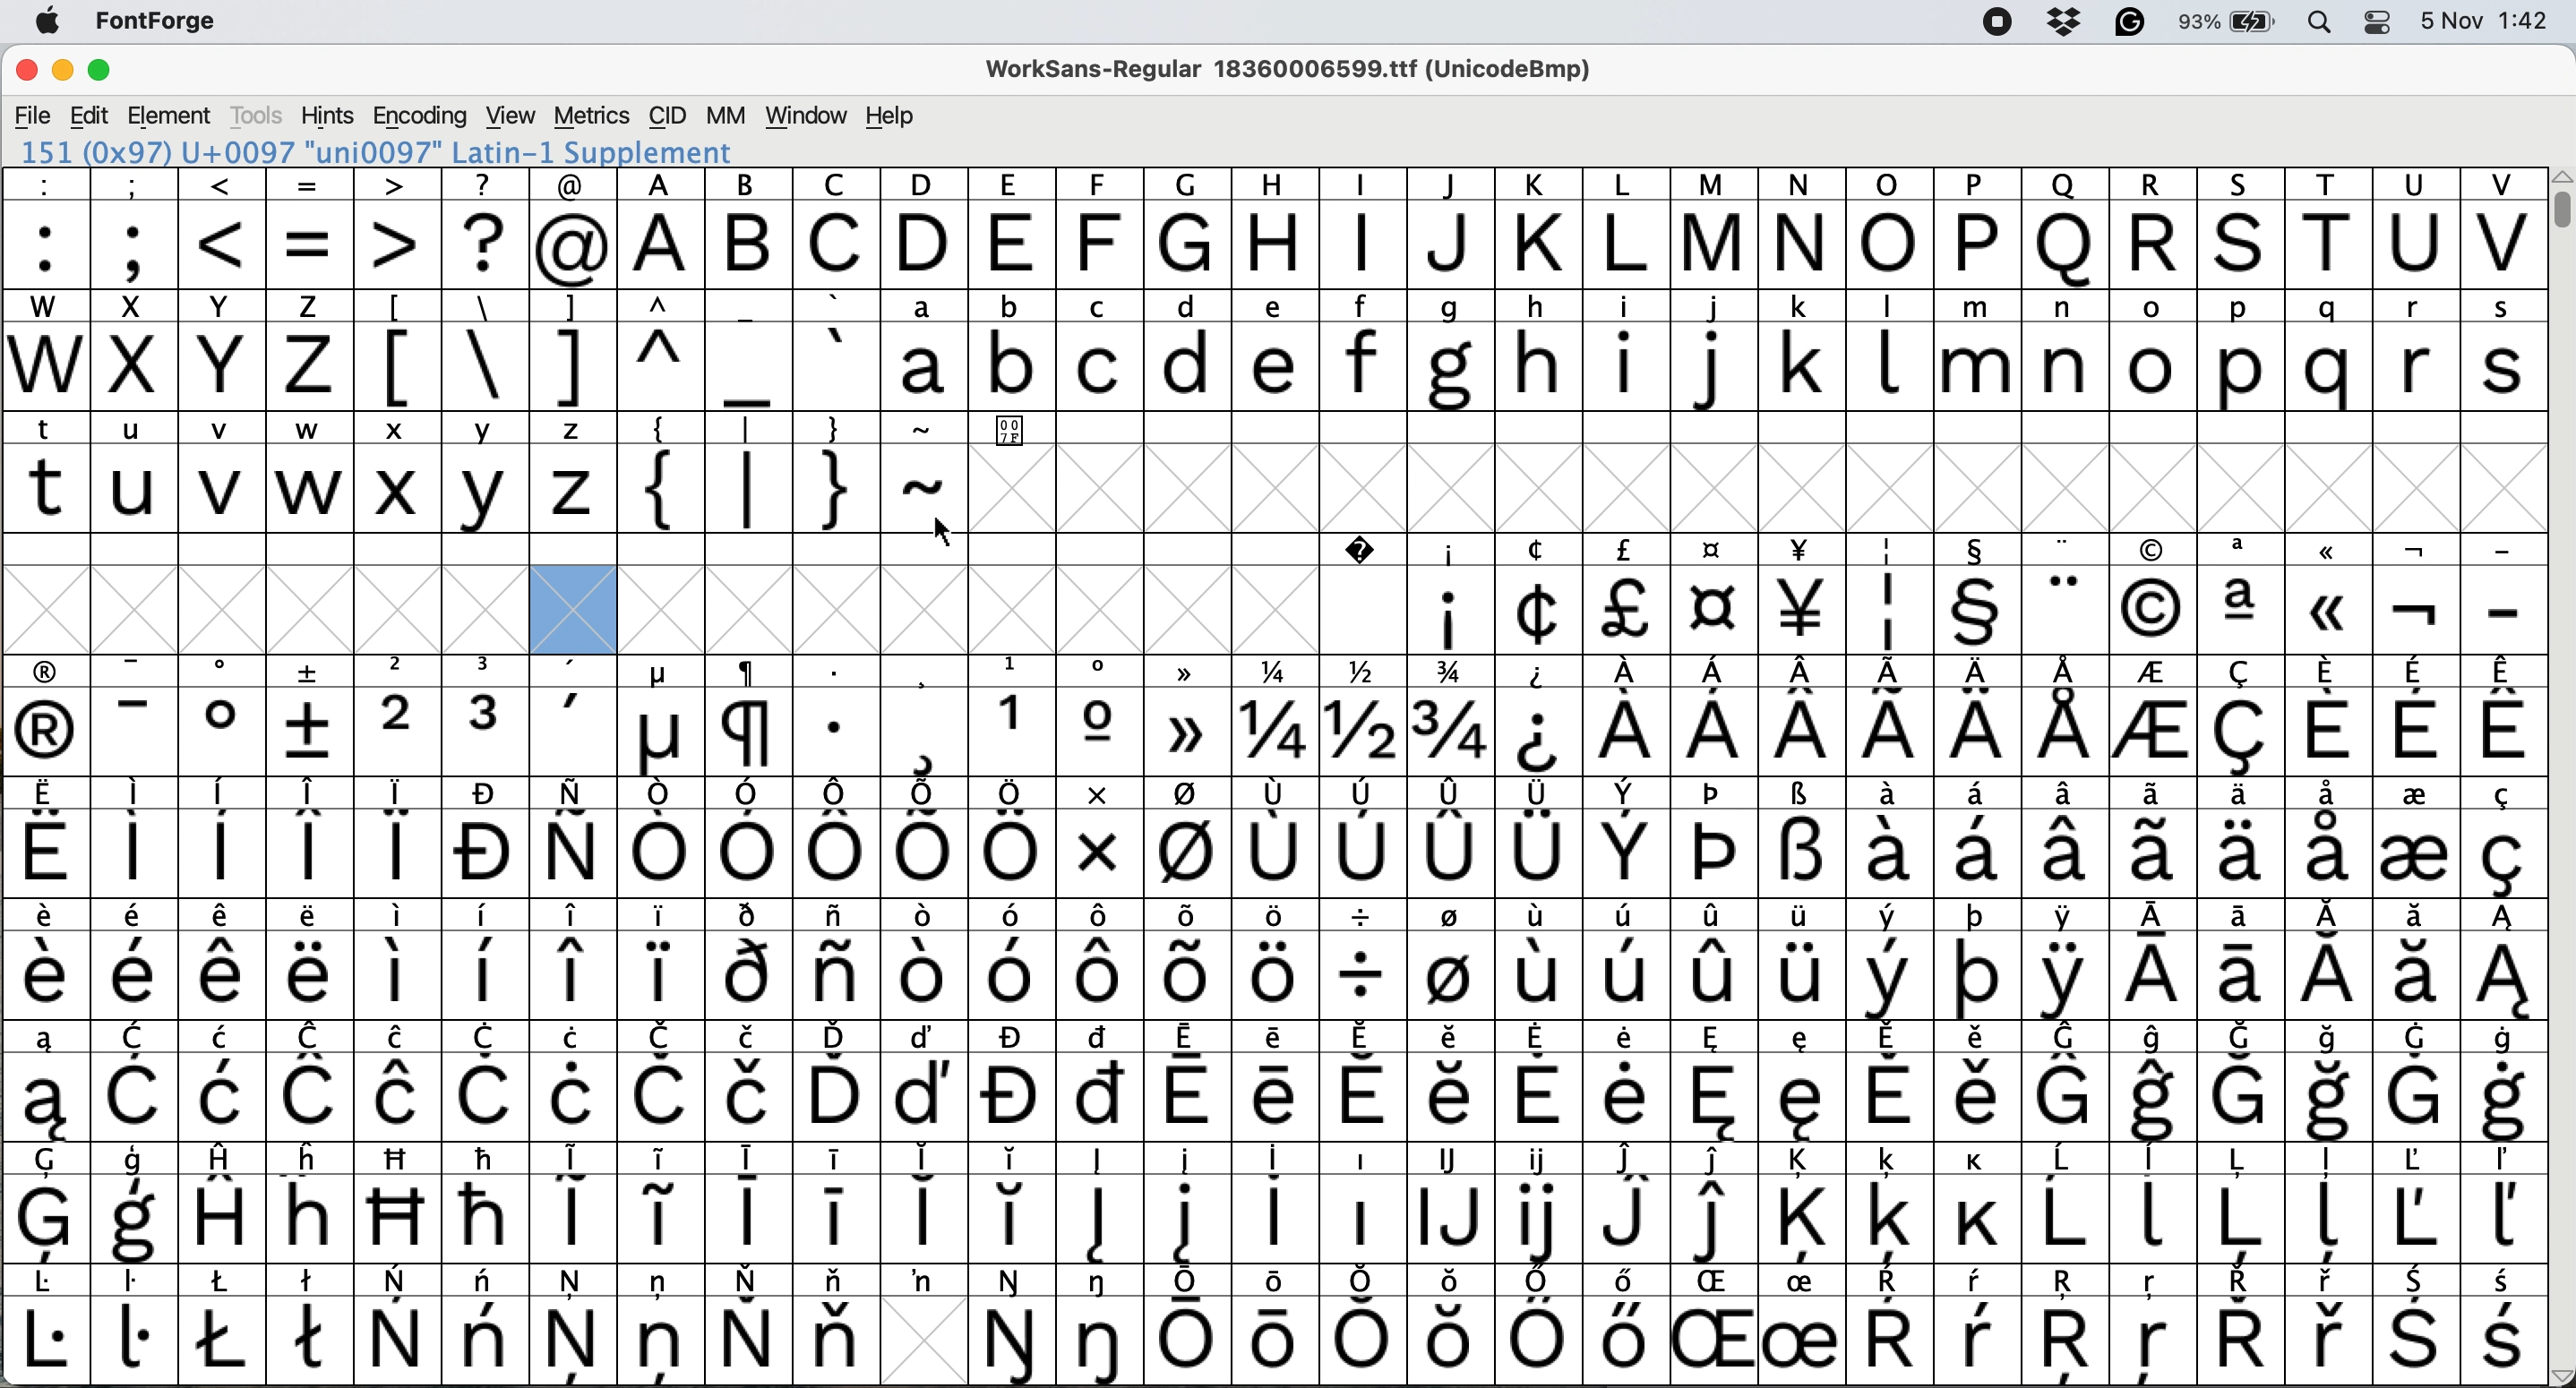  Describe the element at coordinates (2506, 715) in the screenshot. I see `symbol` at that location.